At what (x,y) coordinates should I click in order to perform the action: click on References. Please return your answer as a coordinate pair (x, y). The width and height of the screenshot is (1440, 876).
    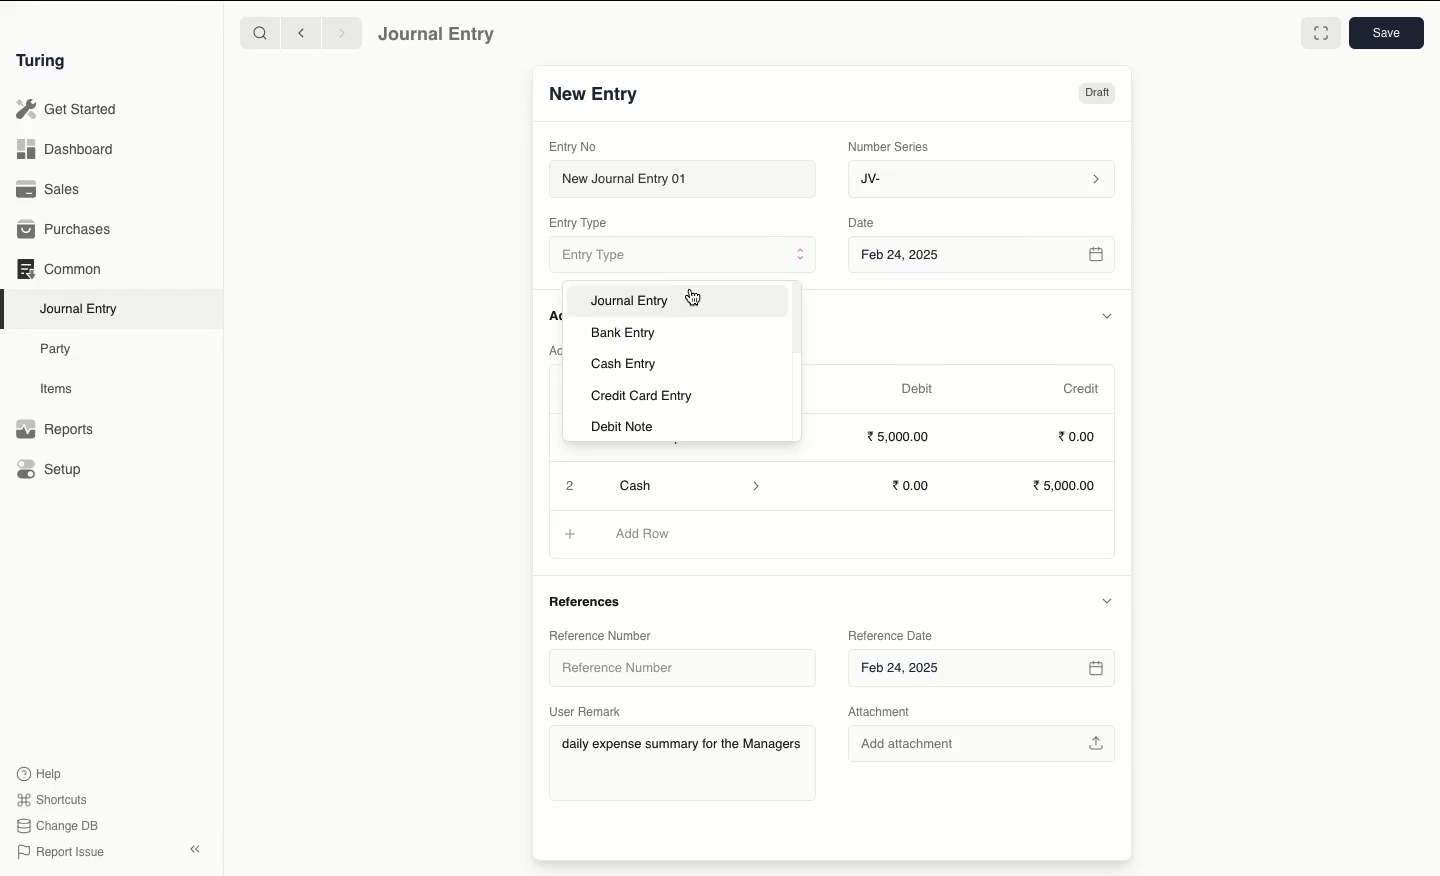
    Looking at the image, I should click on (592, 600).